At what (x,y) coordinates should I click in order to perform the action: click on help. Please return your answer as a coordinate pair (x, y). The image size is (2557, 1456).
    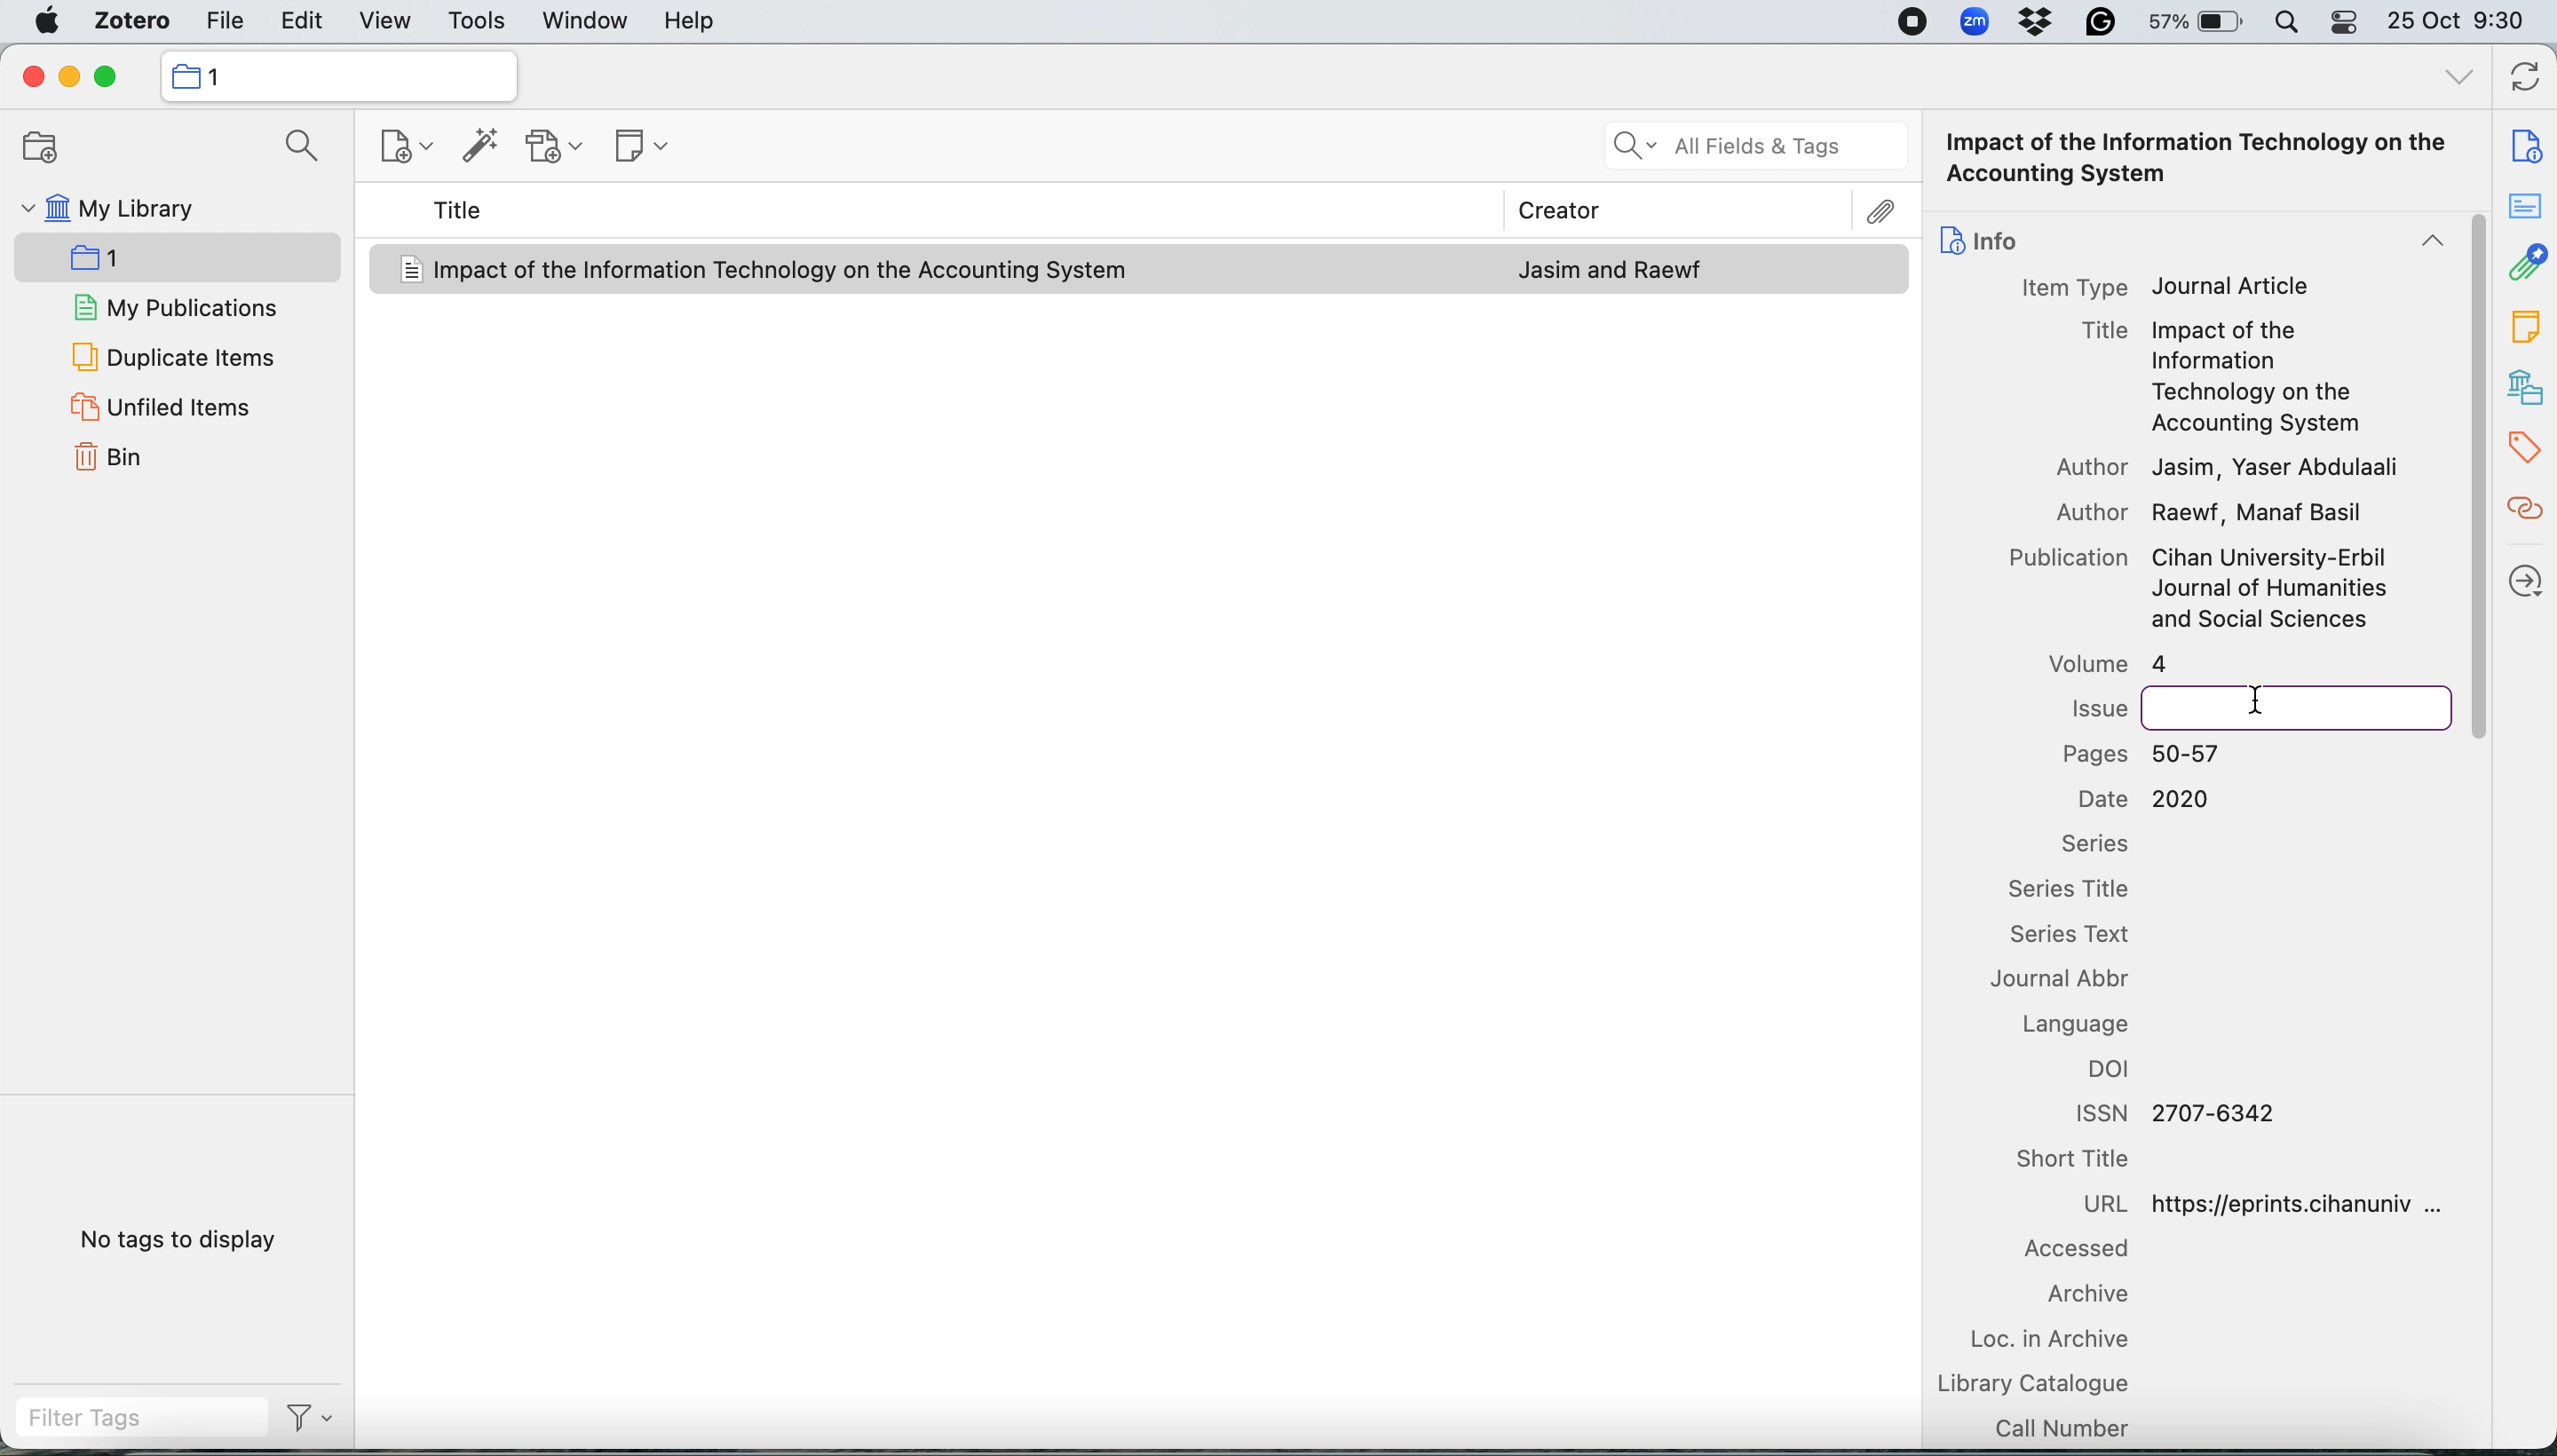
    Looking at the image, I should click on (696, 21).